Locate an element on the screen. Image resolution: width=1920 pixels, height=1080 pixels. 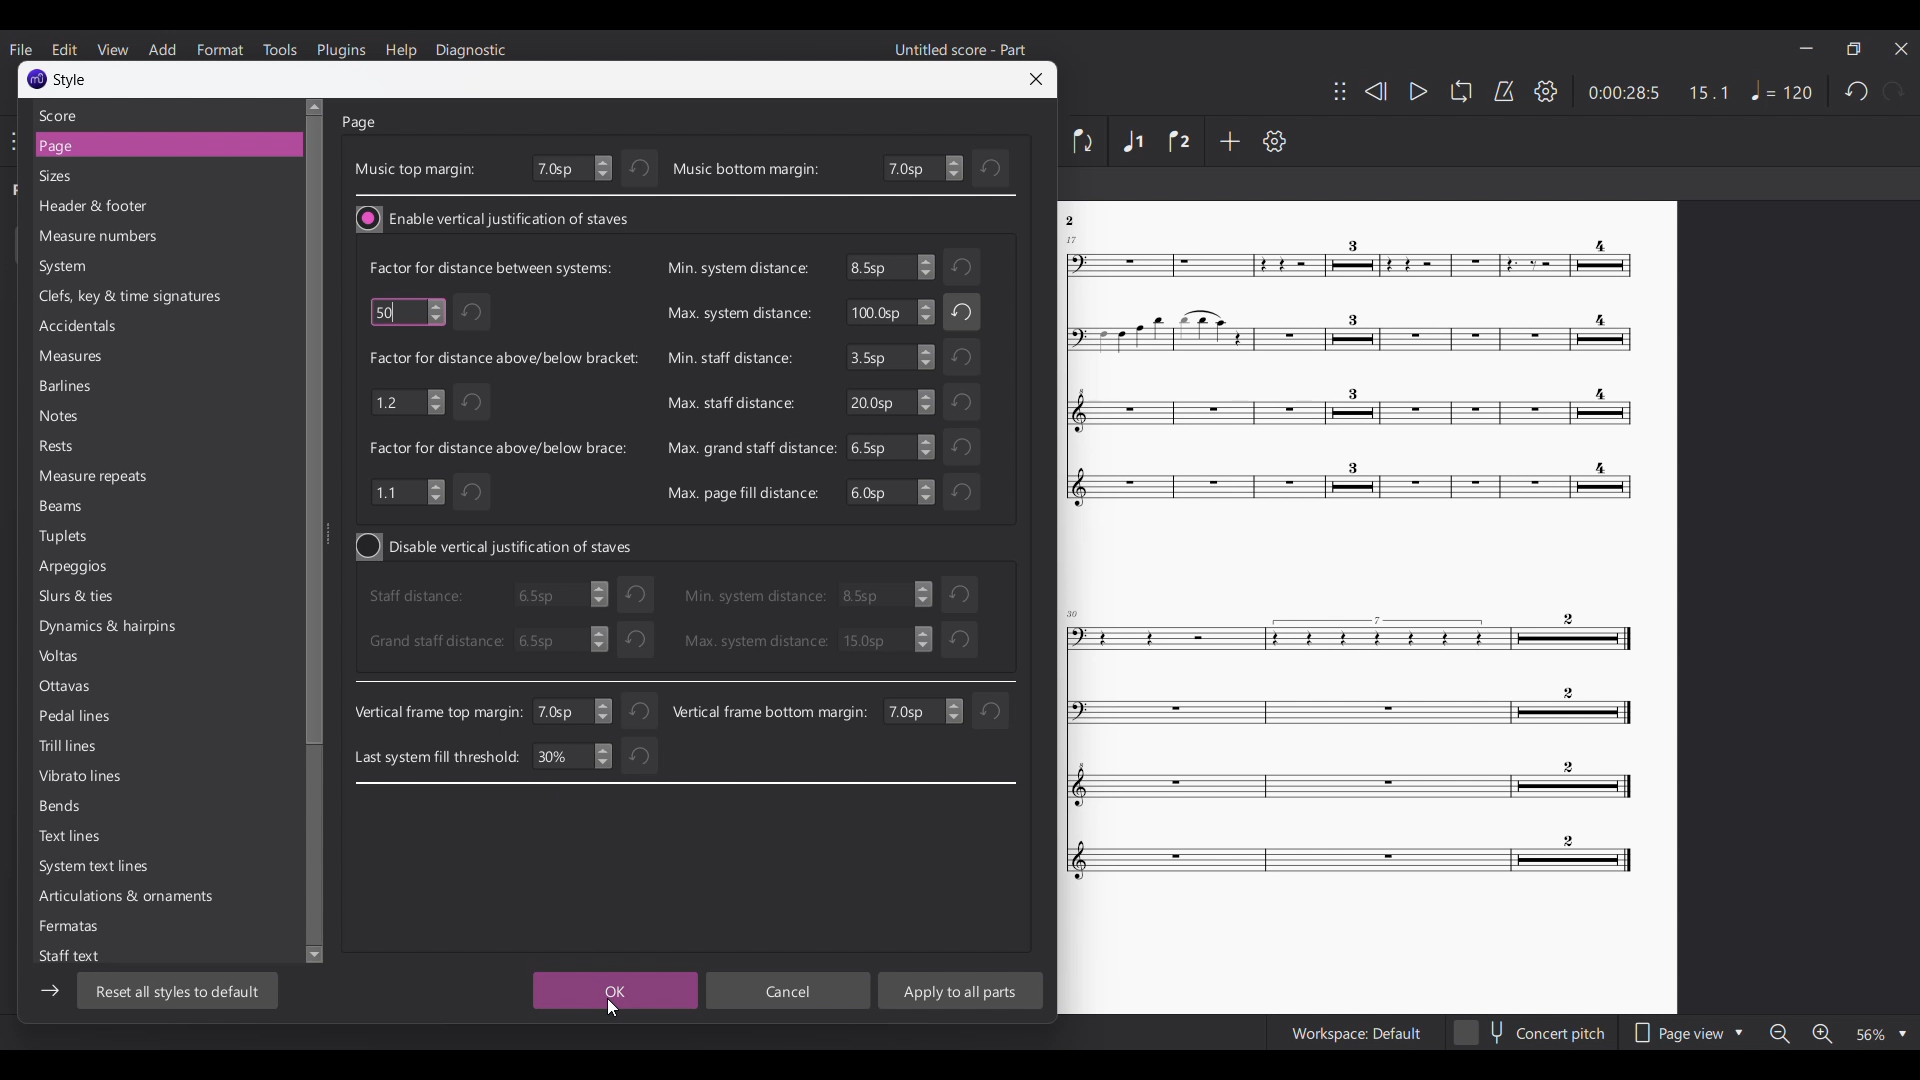
Indicates factor for distance between systems is located at coordinates (489, 267).